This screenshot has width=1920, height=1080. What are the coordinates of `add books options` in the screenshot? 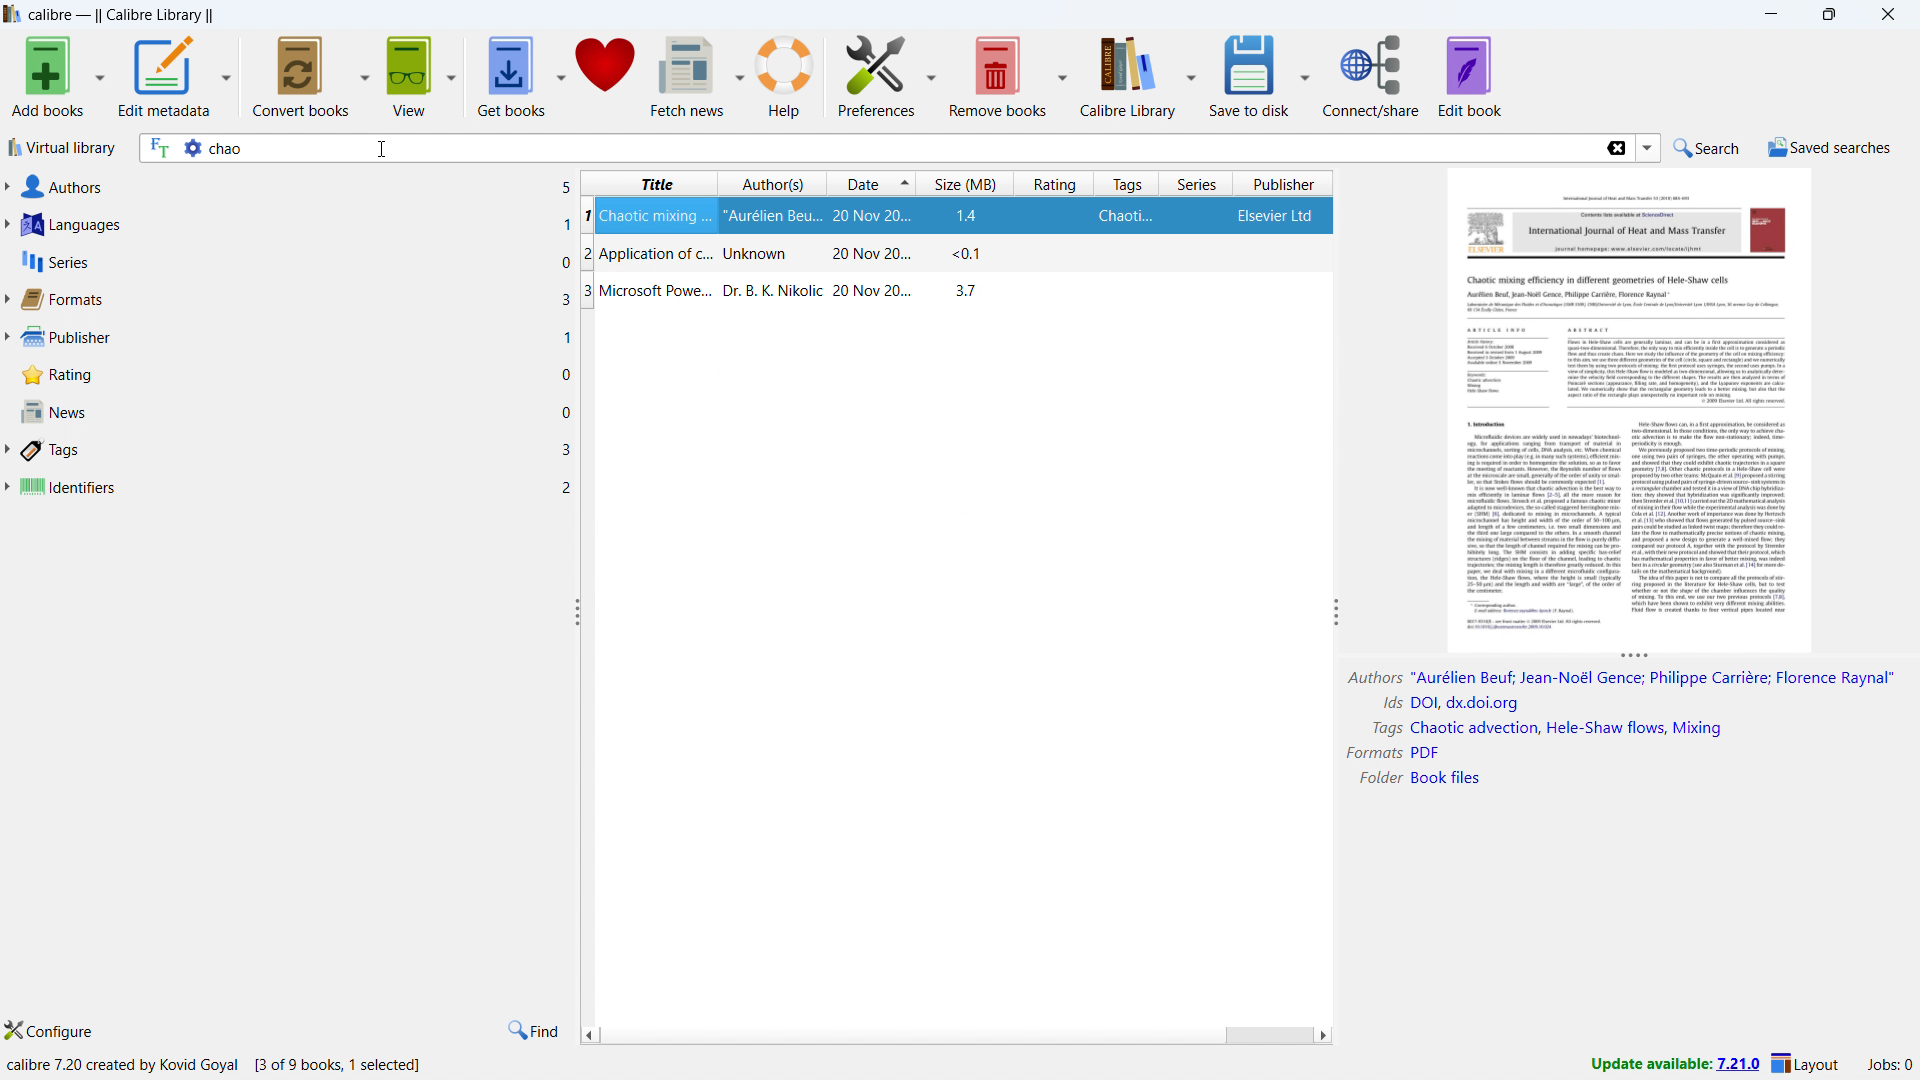 It's located at (100, 73).